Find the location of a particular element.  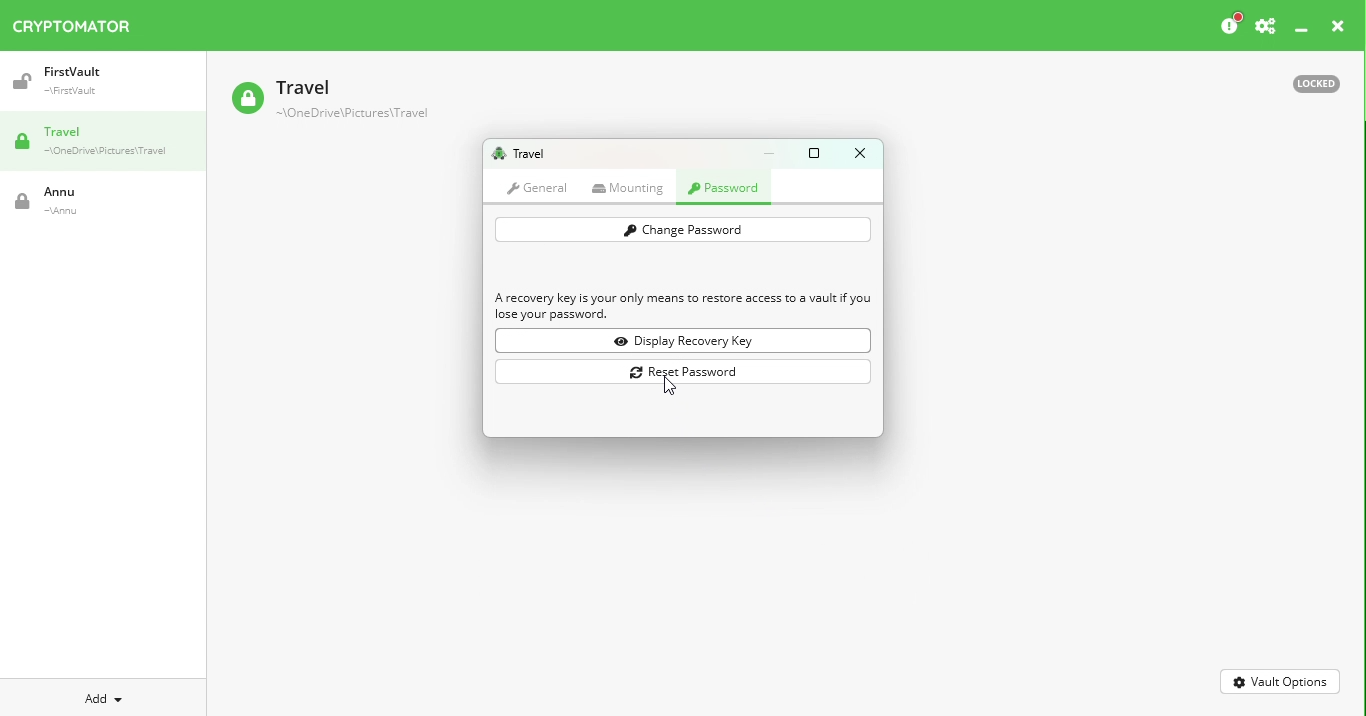

Cursor is located at coordinates (665, 386).